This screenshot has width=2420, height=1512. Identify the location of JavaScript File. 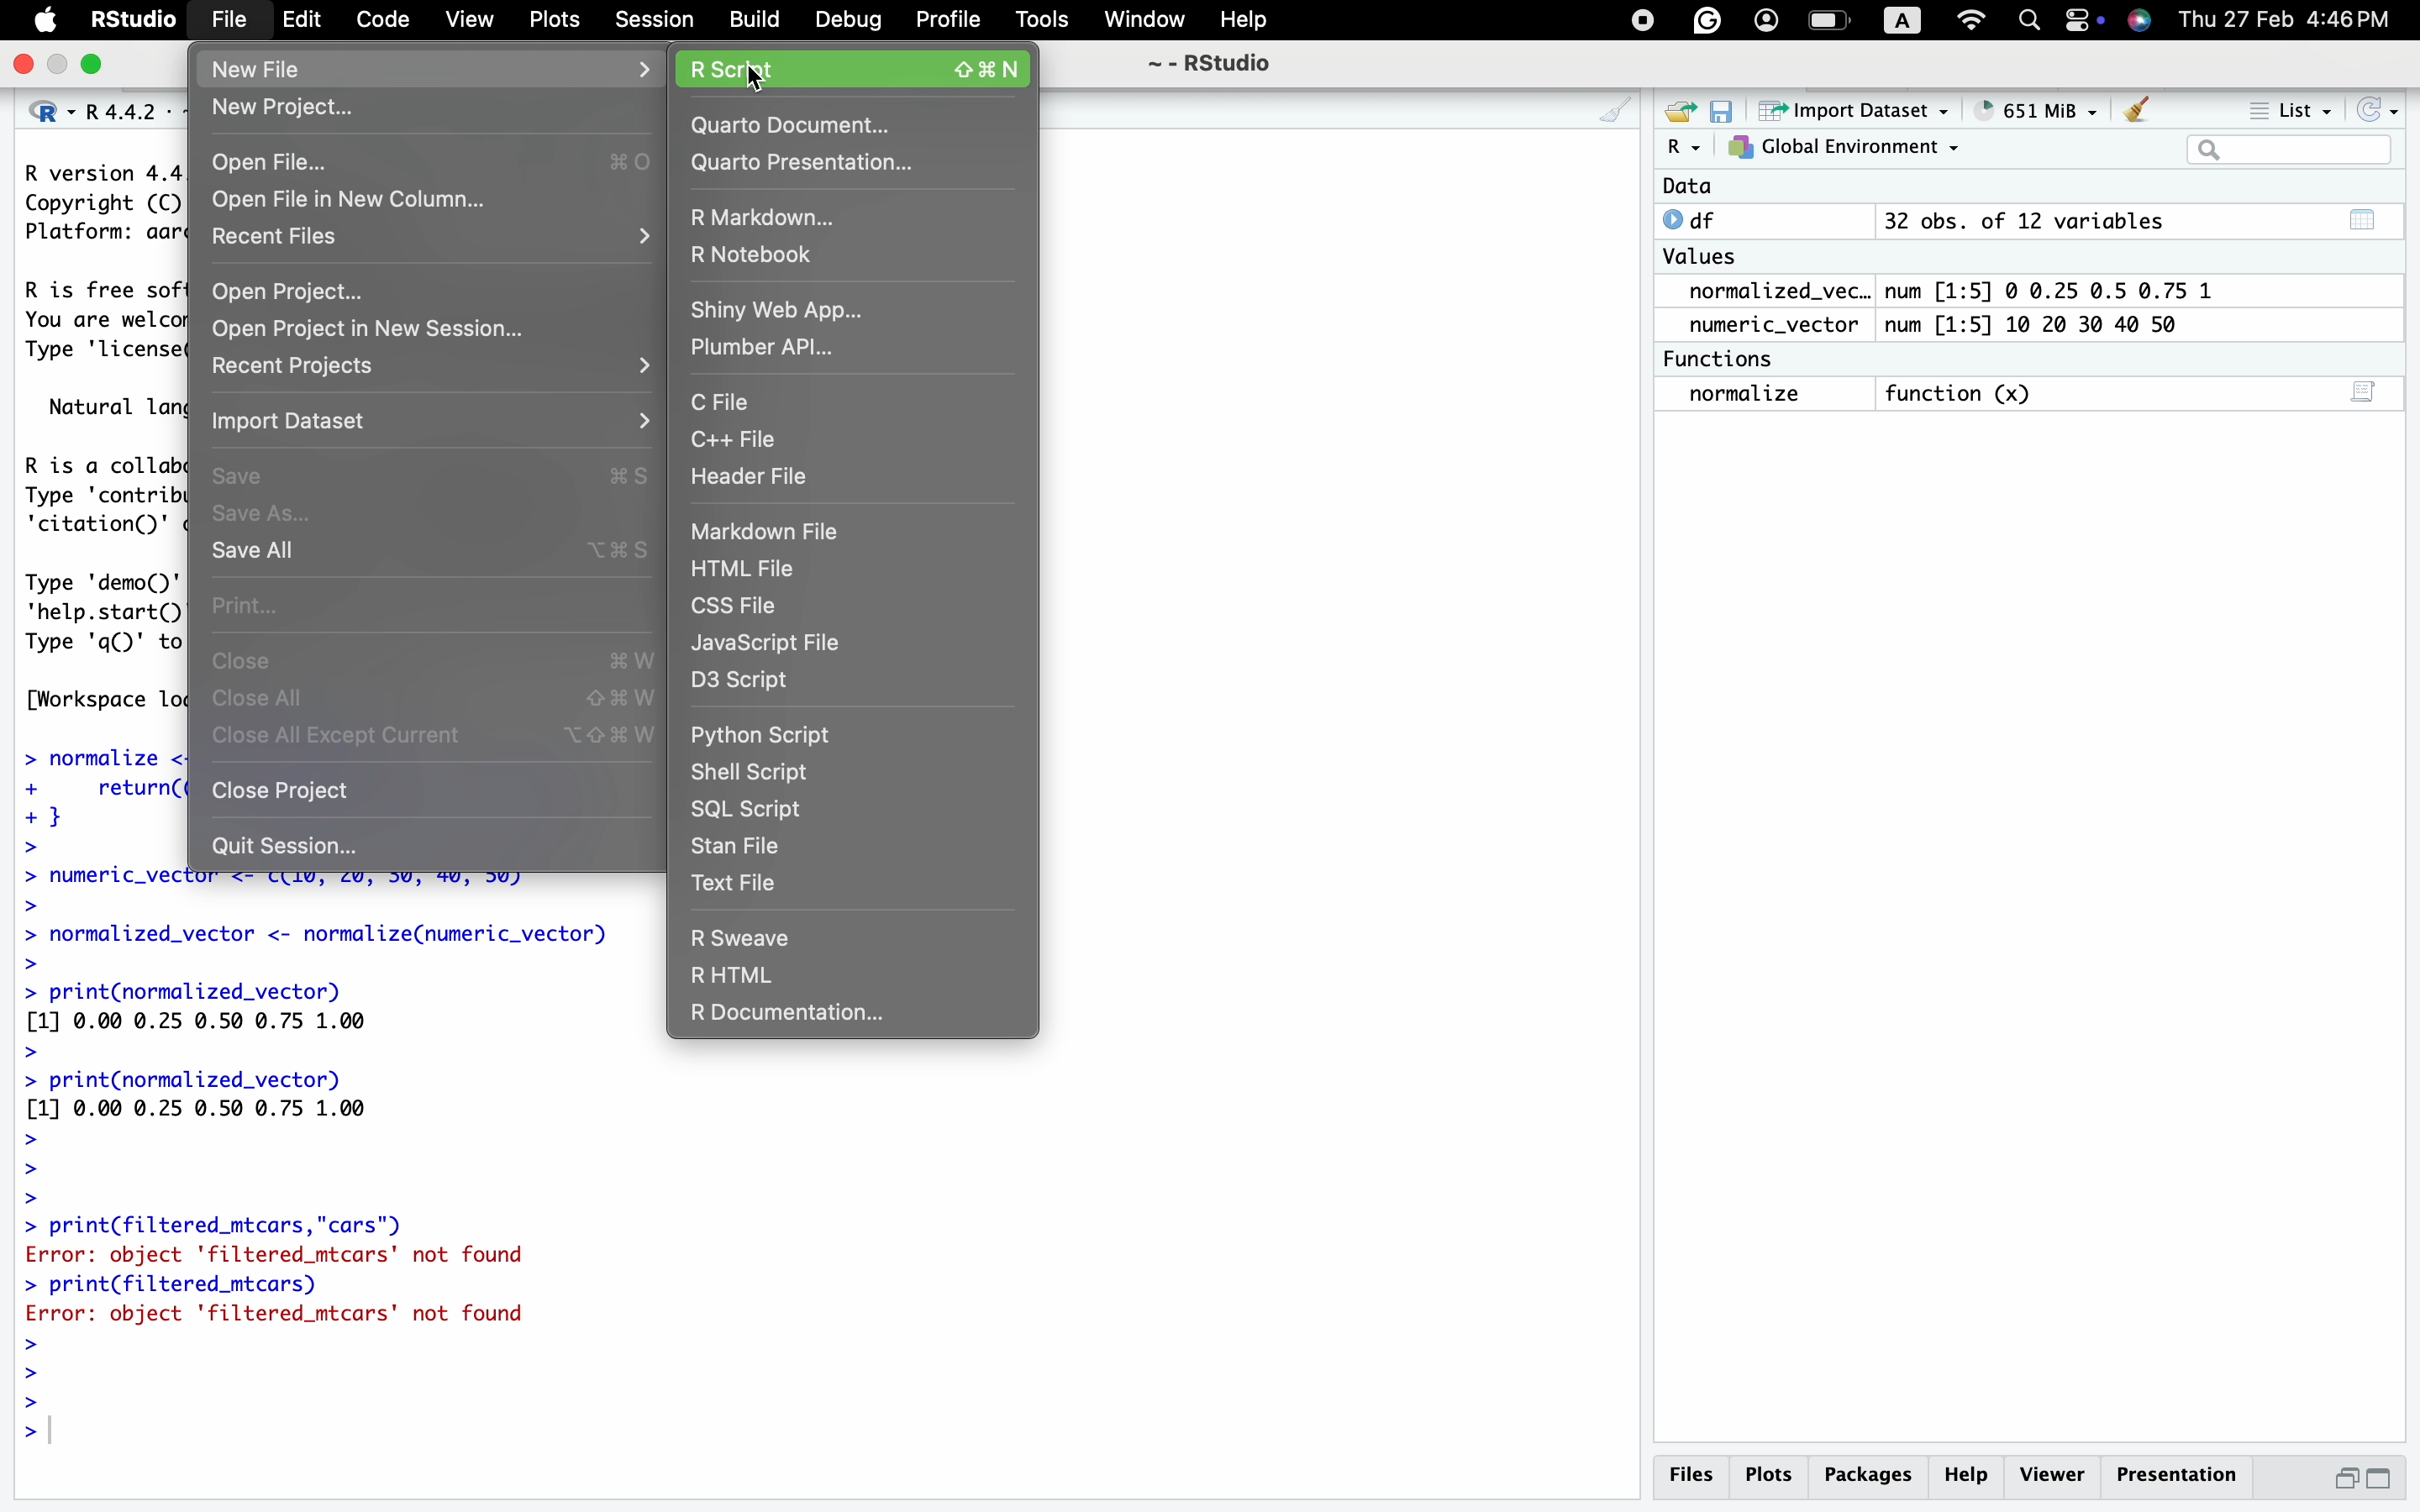
(781, 642).